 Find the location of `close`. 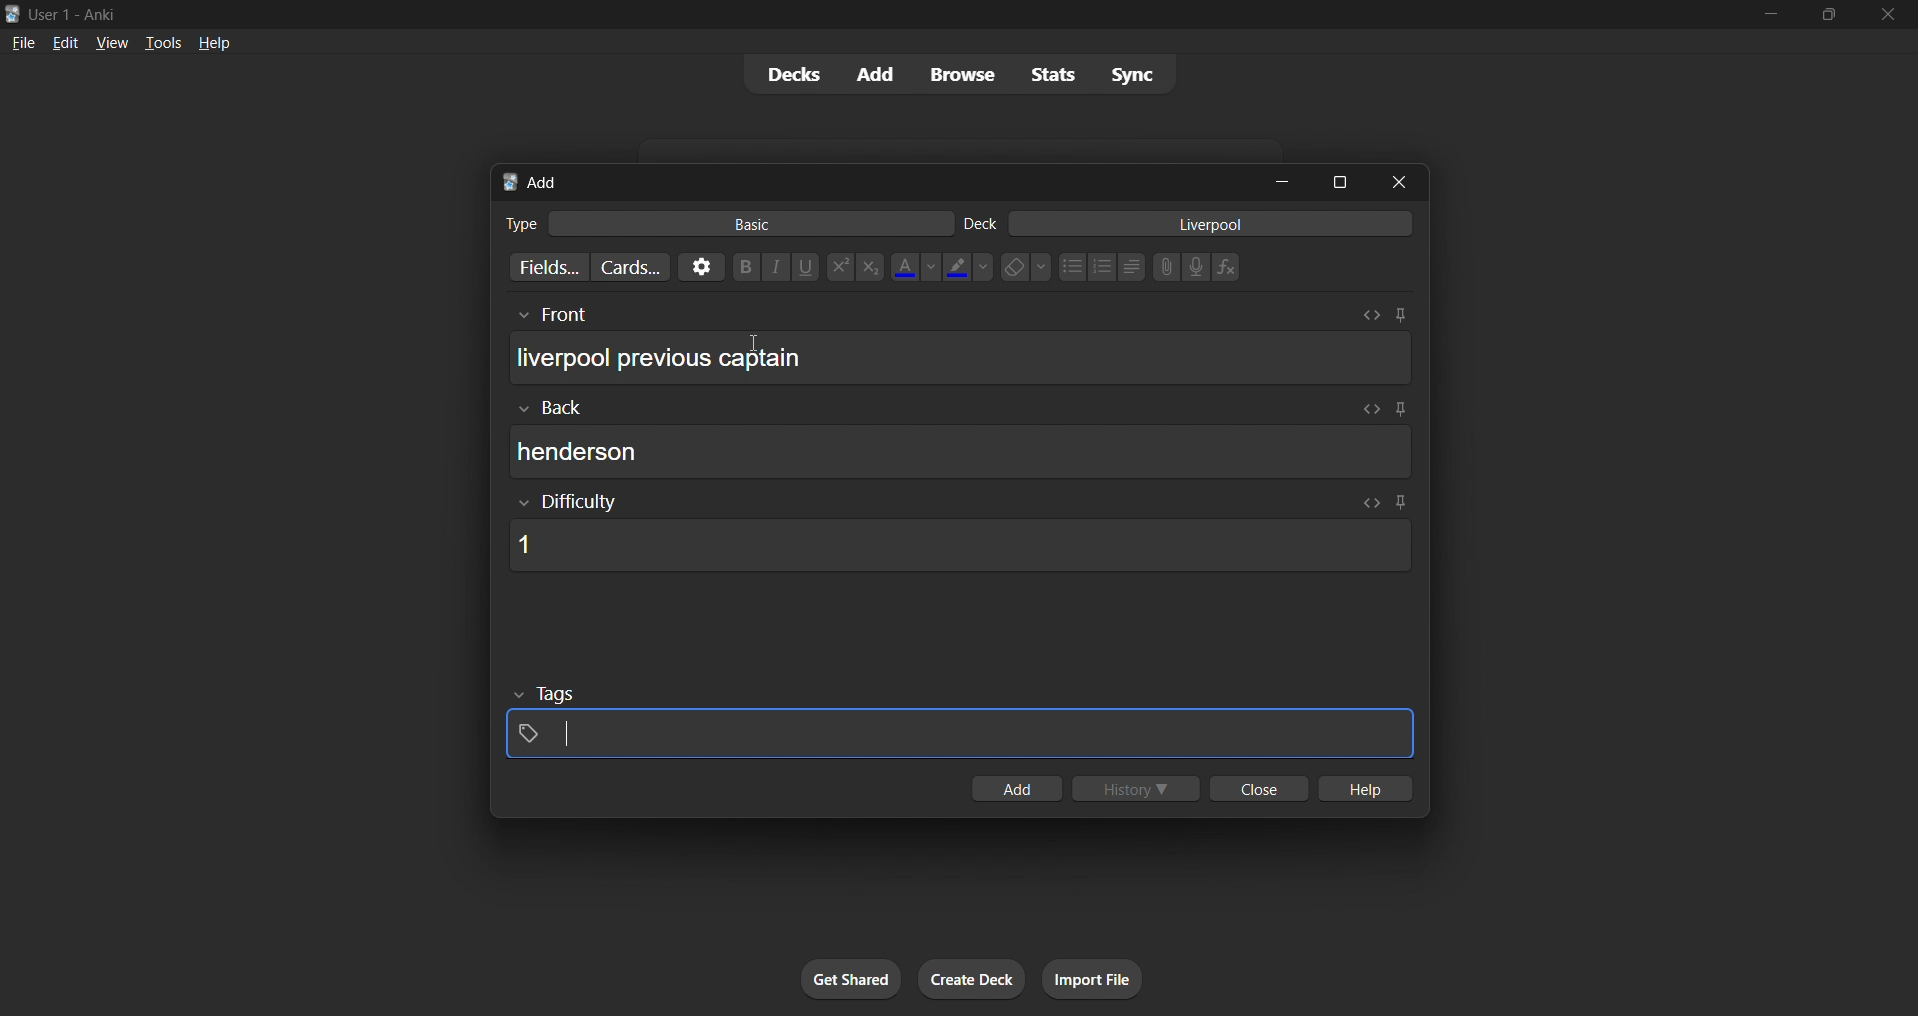

close is located at coordinates (1405, 181).